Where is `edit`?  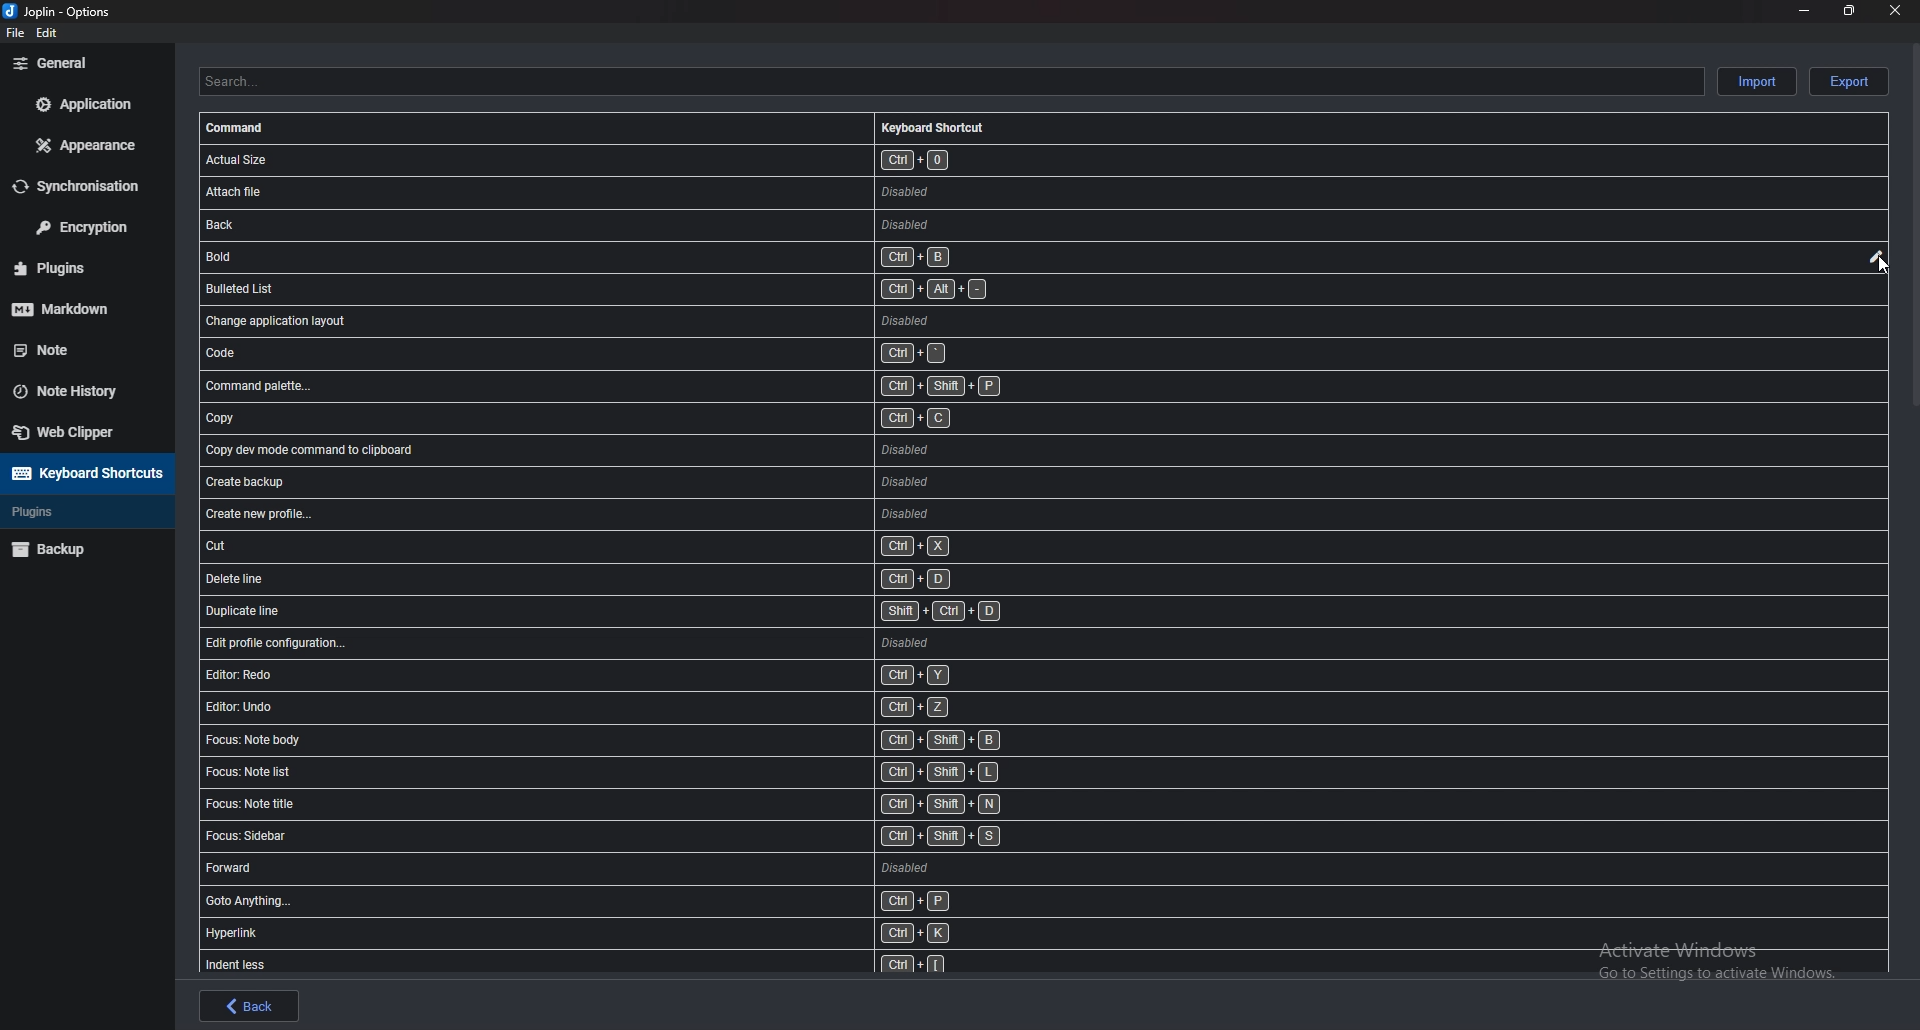 edit is located at coordinates (44, 32).